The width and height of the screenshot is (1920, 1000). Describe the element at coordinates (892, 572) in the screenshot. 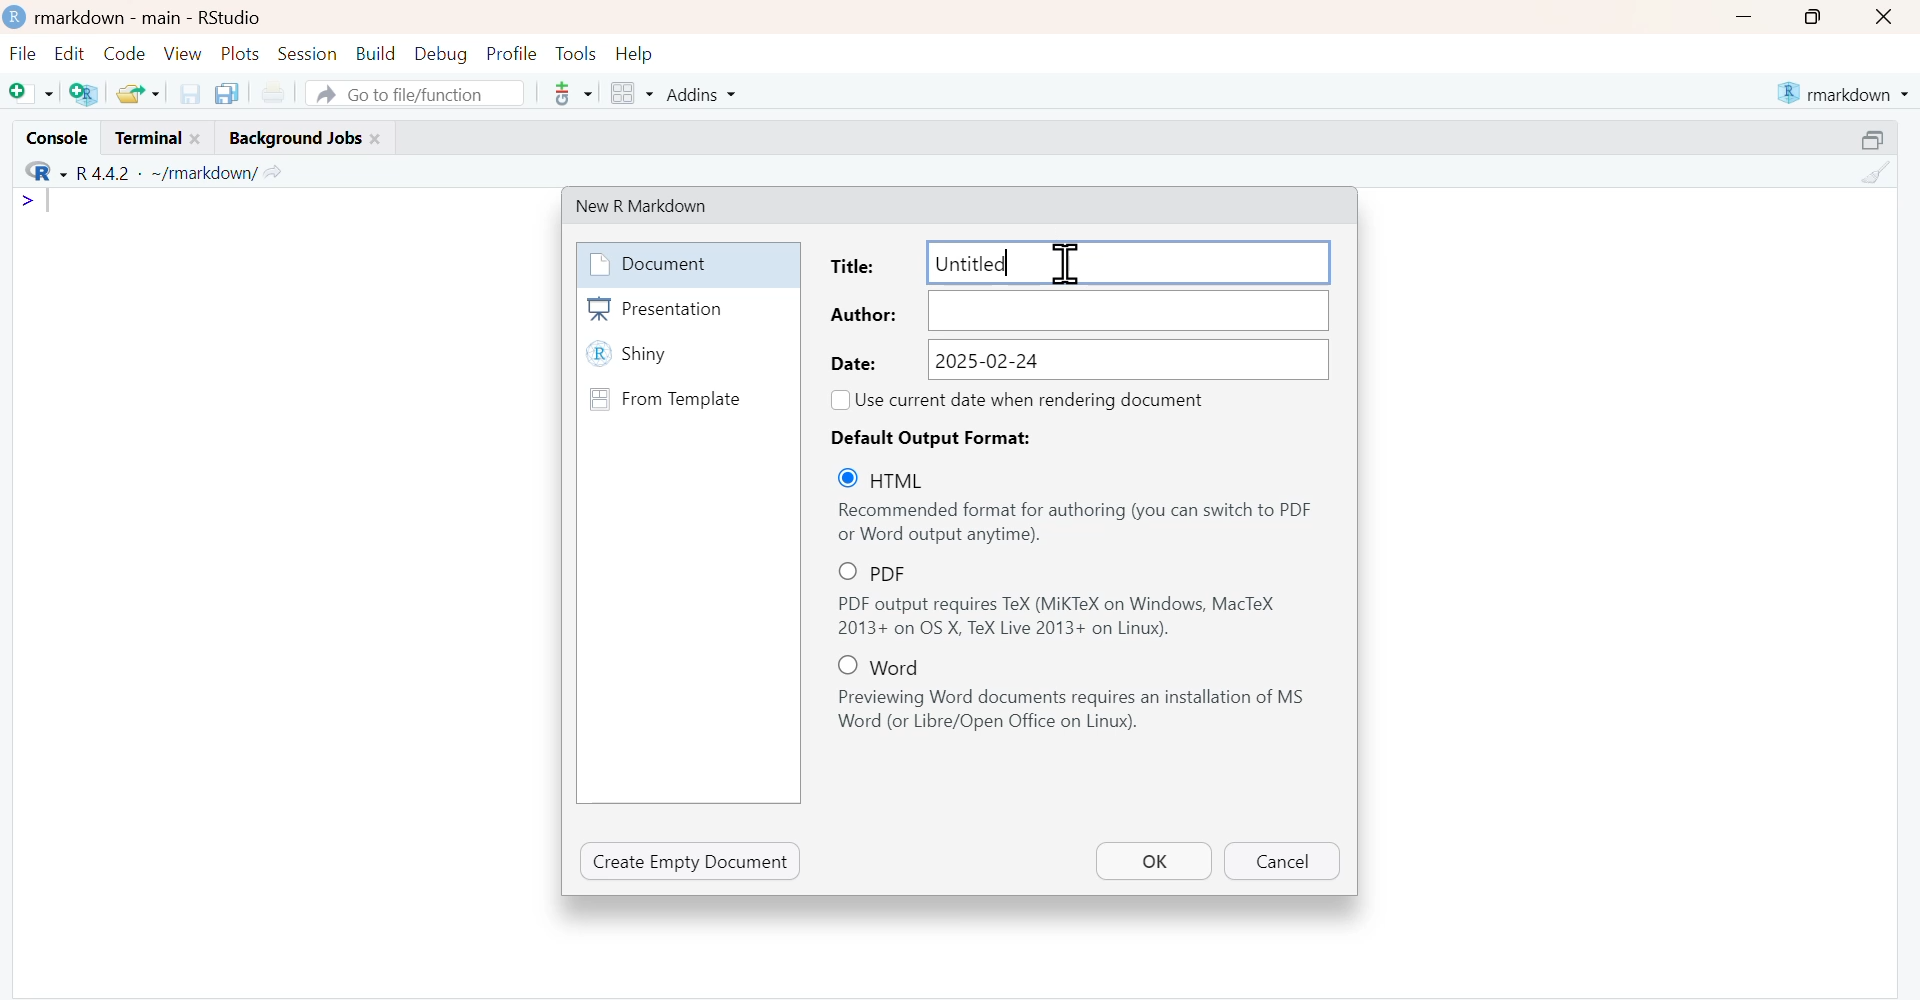

I see `PDF` at that location.